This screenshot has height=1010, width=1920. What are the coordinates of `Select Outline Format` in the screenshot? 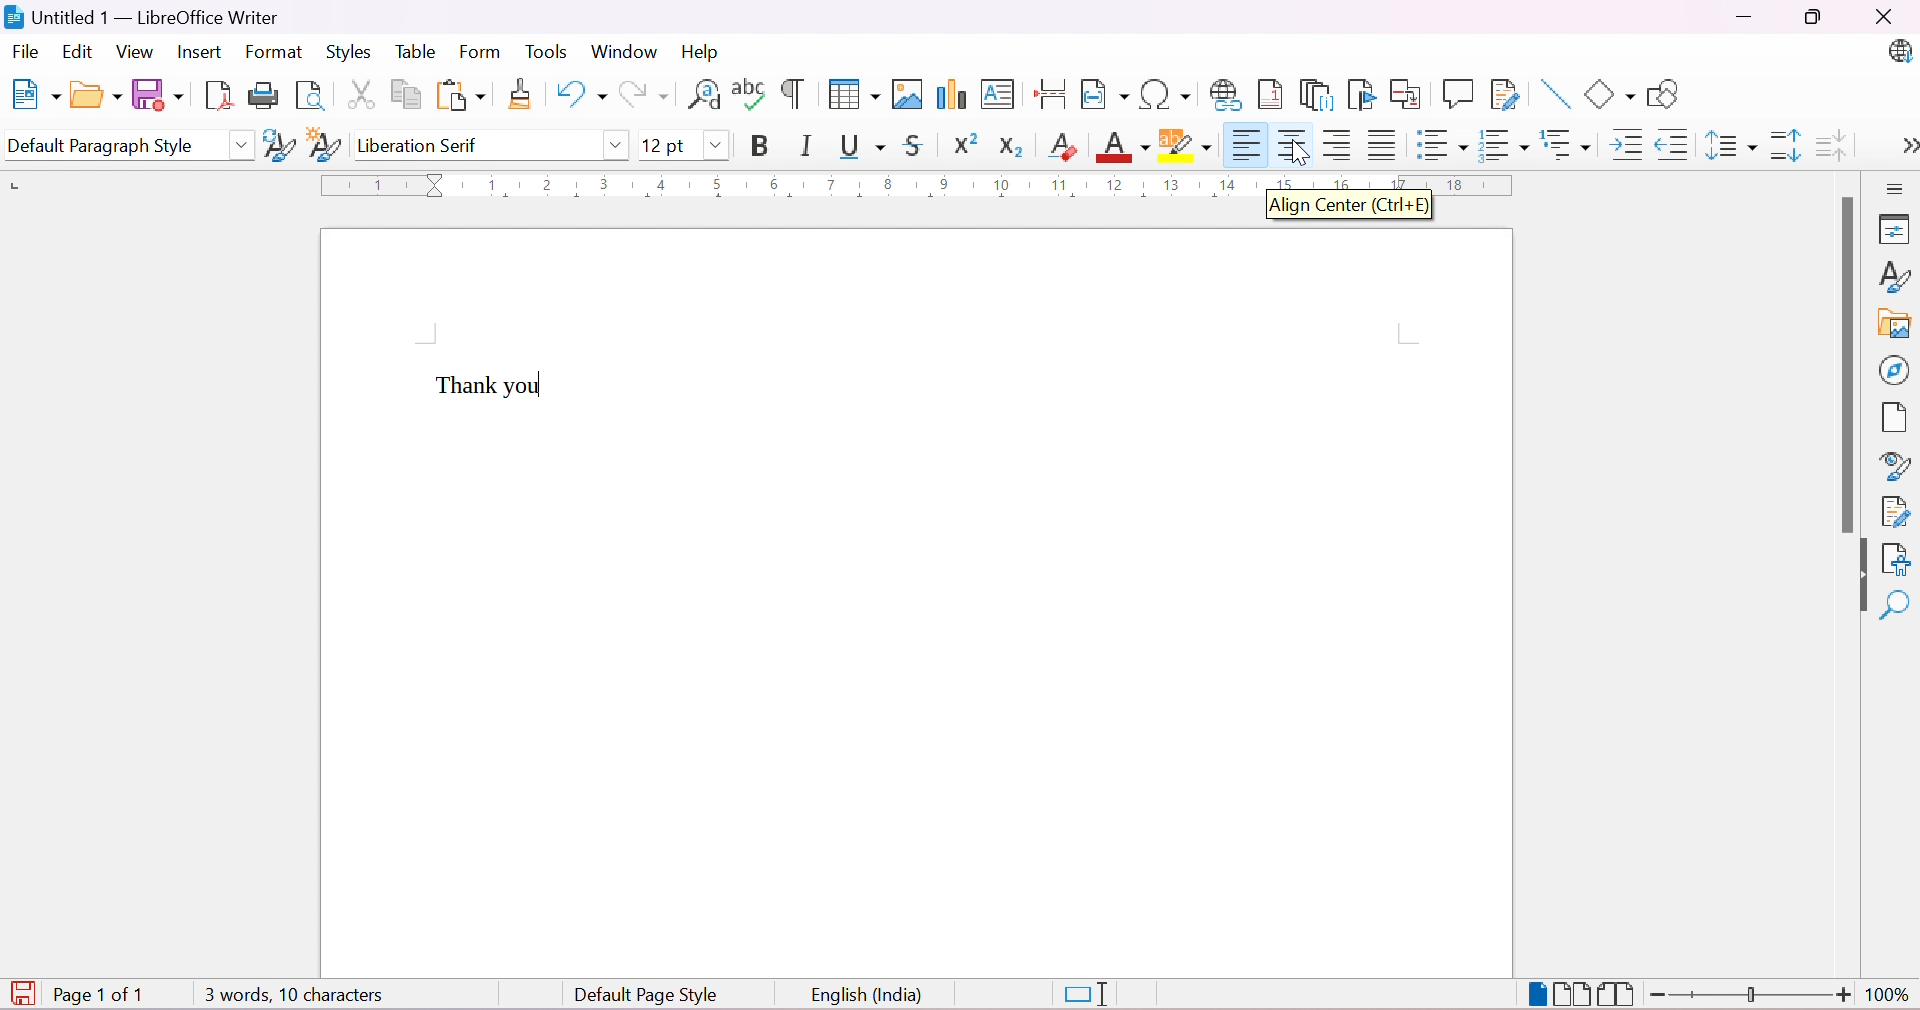 It's located at (1563, 144).